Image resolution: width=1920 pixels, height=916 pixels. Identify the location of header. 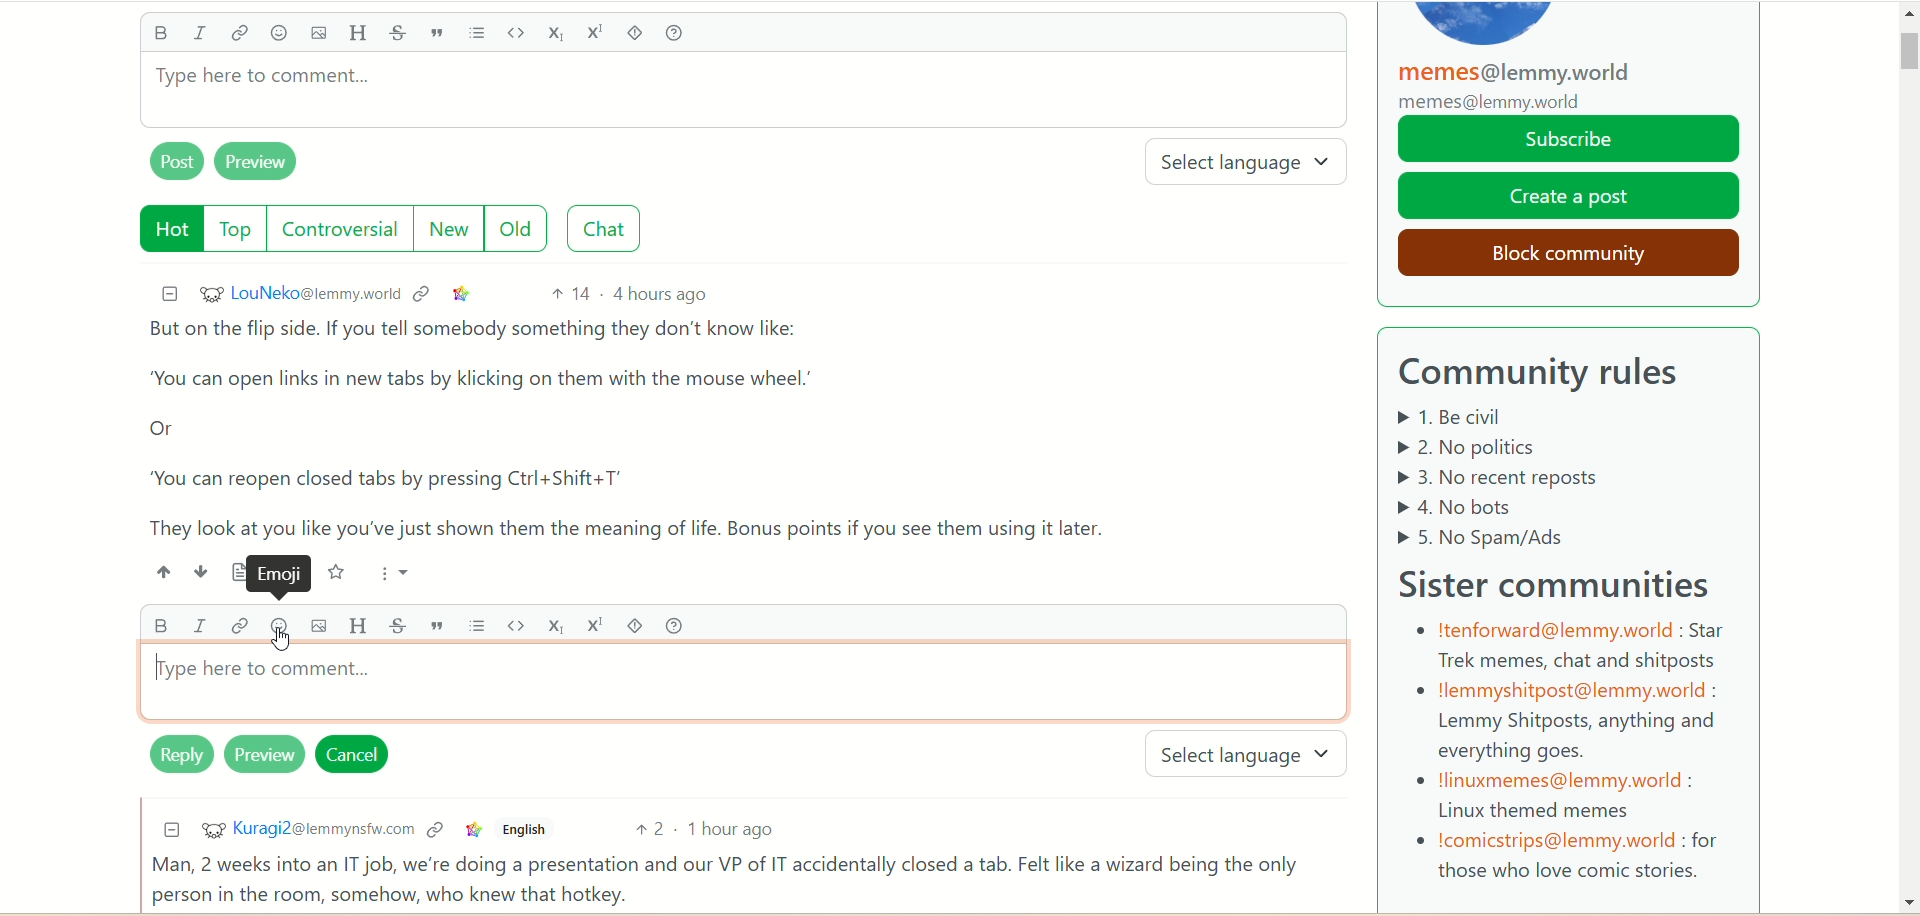
(358, 33).